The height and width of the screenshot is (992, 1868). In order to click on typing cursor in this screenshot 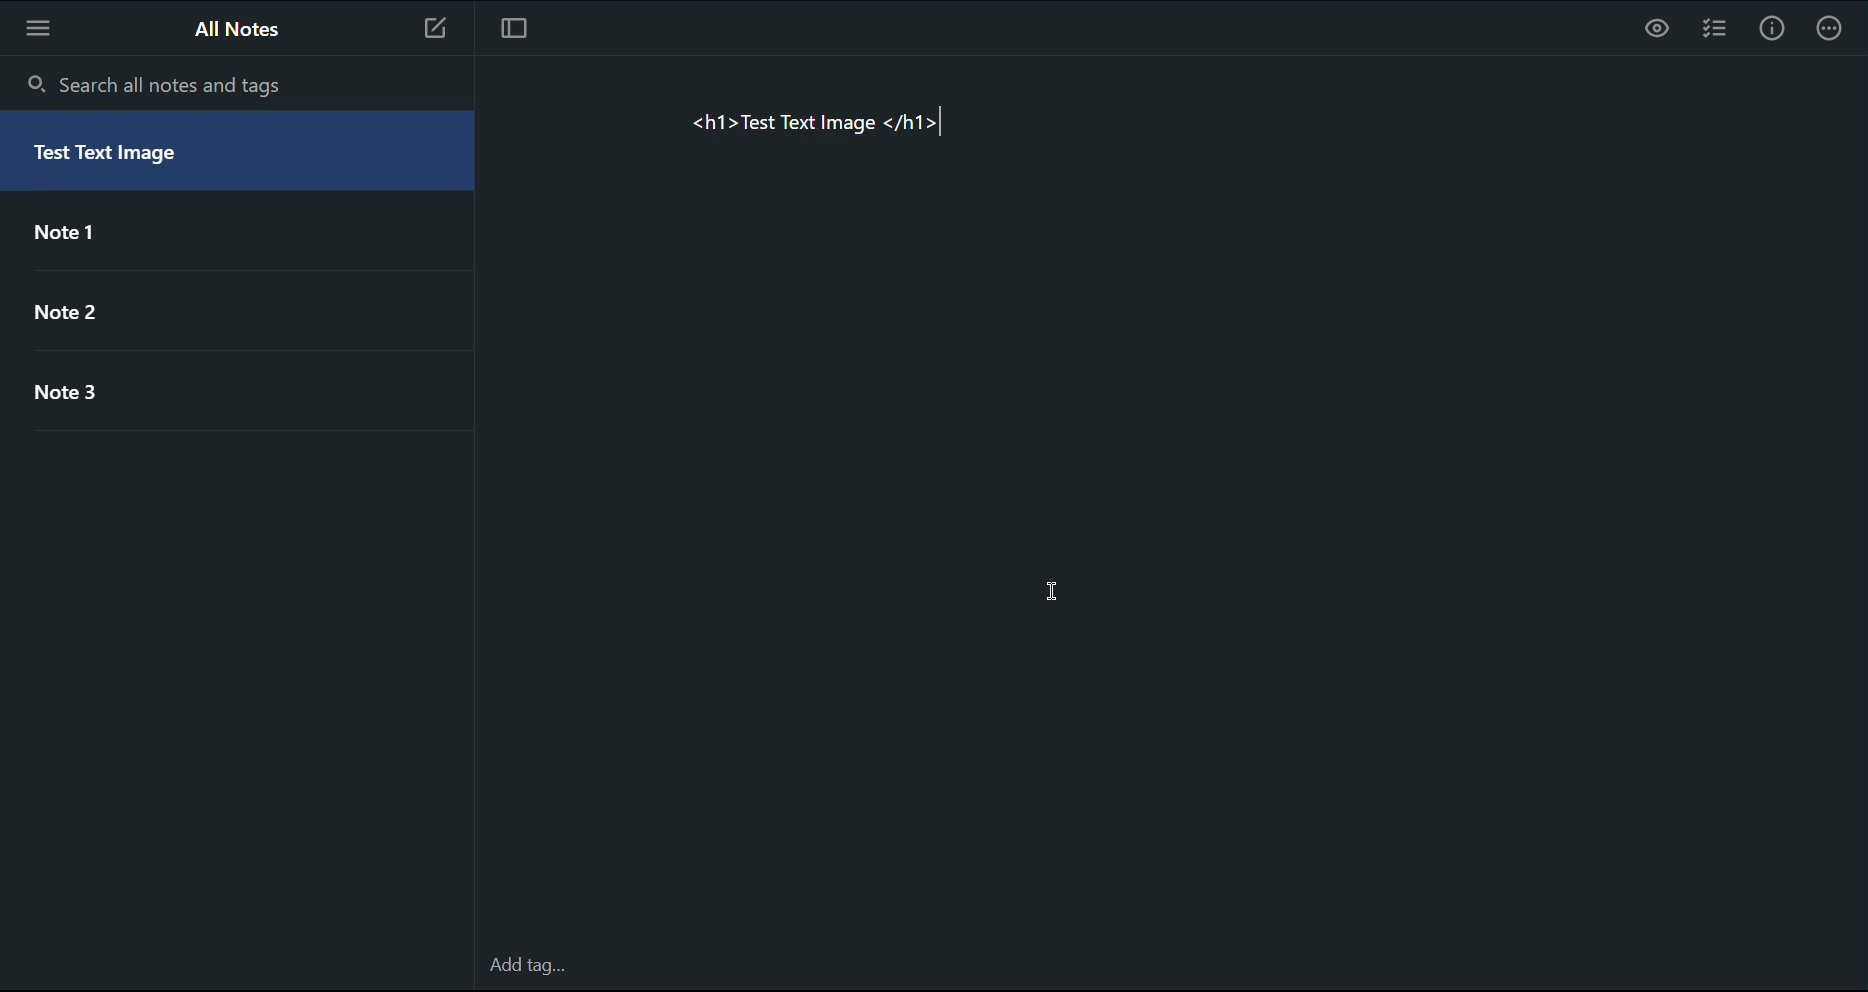, I will do `click(954, 122)`.